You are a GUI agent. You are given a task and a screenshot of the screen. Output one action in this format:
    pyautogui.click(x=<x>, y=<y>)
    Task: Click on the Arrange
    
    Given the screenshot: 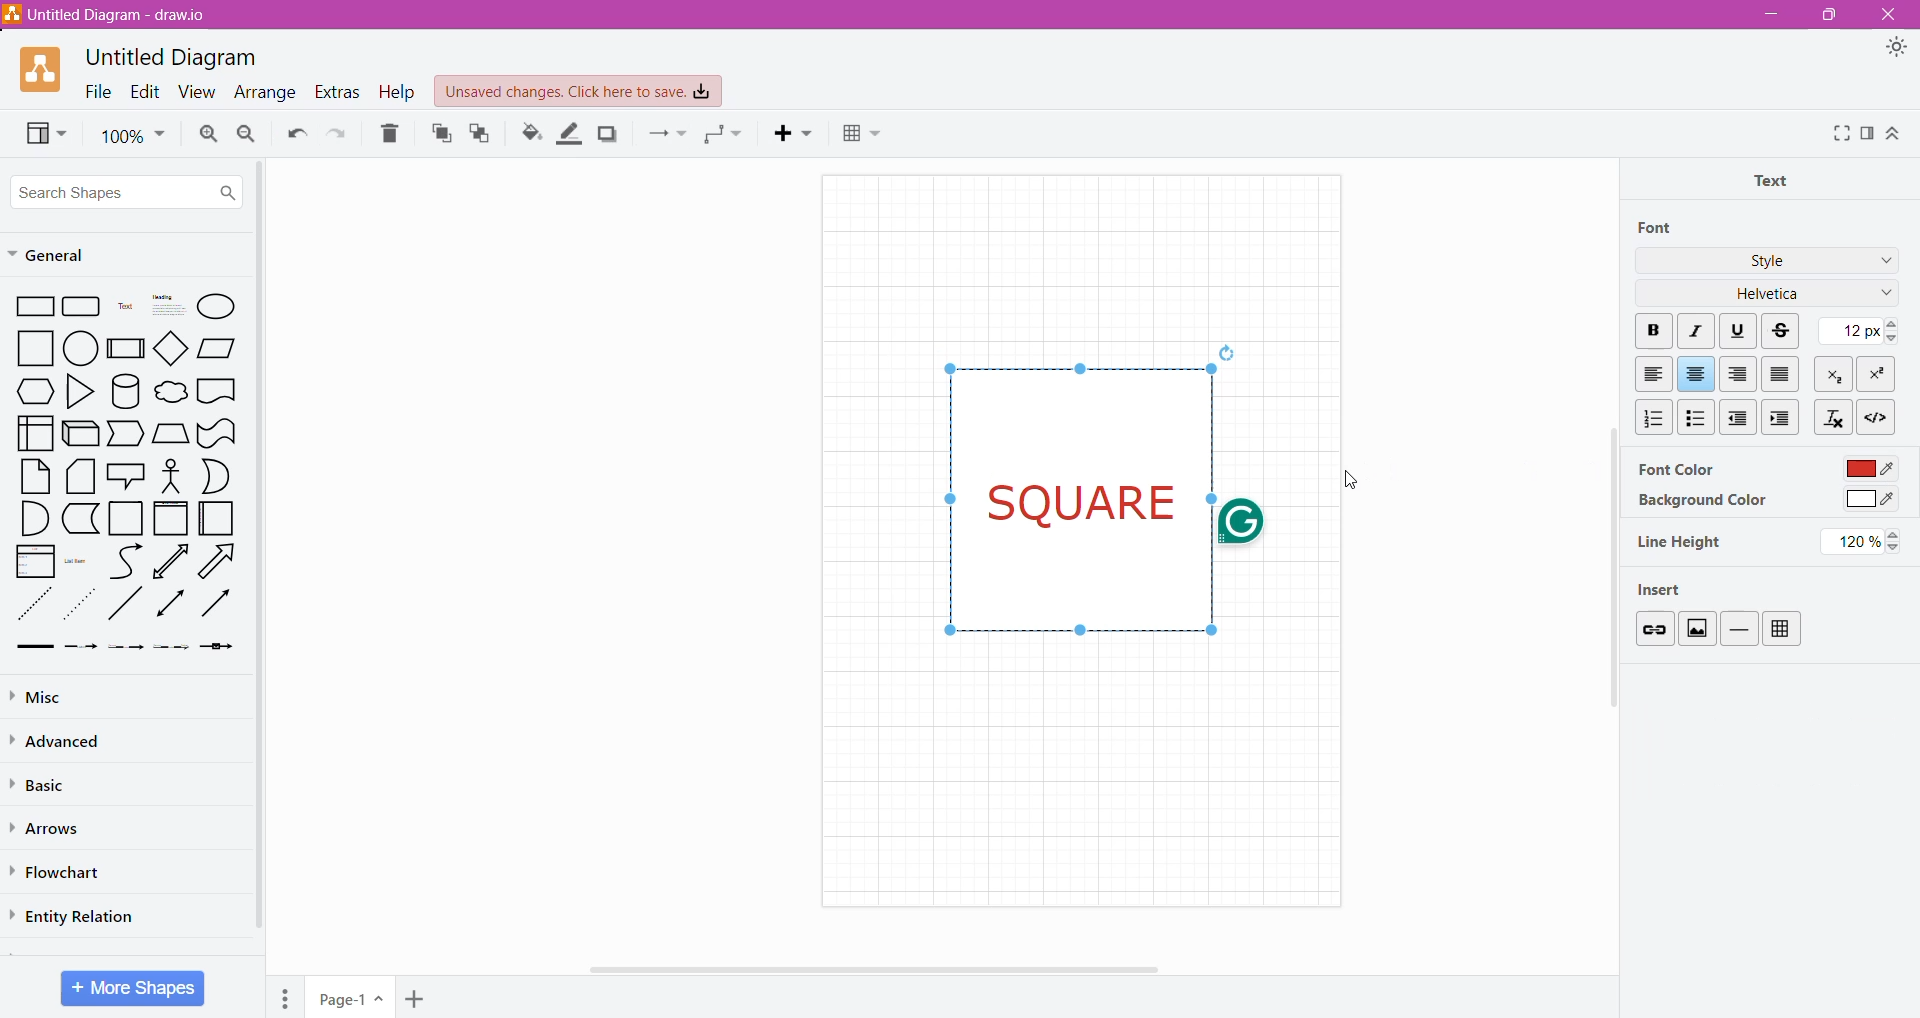 What is the action you would take?
    pyautogui.click(x=267, y=92)
    